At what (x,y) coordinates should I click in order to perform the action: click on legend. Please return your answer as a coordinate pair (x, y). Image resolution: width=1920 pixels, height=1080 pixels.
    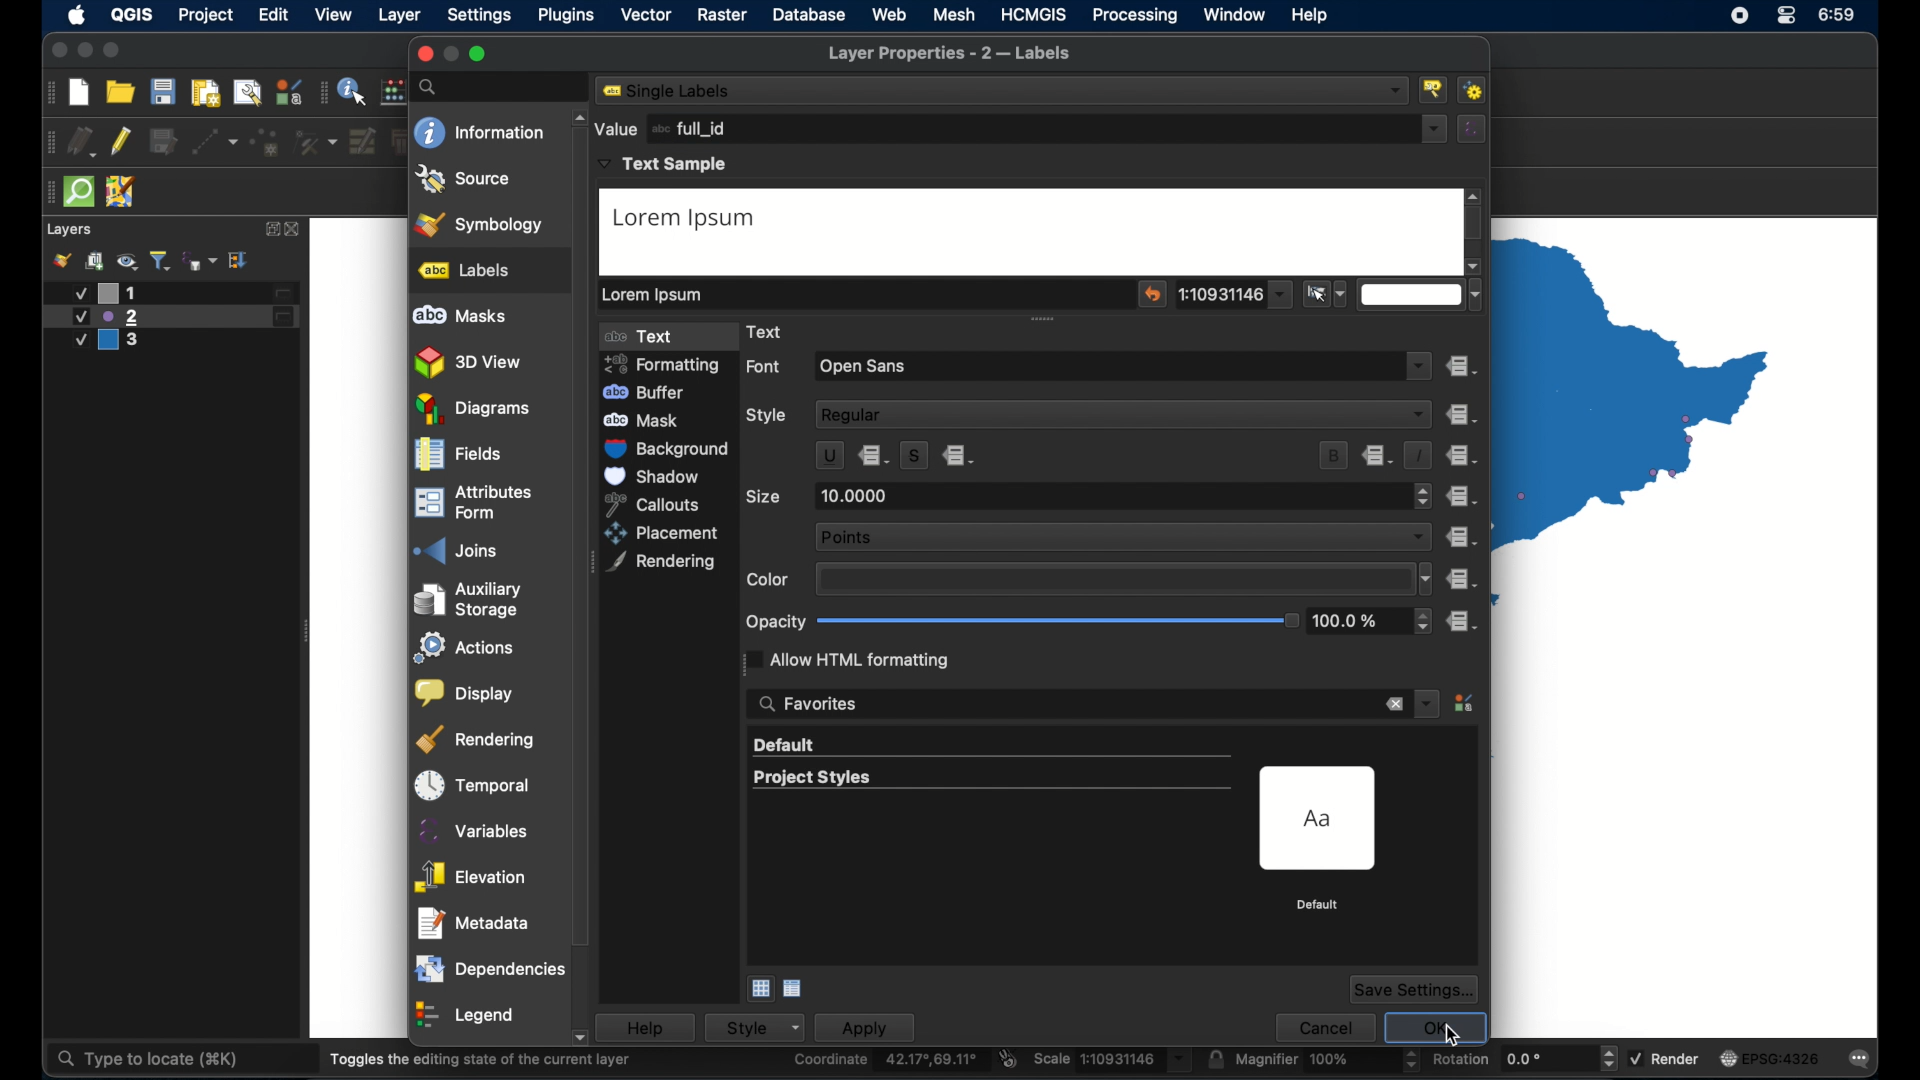
    Looking at the image, I should click on (467, 1011).